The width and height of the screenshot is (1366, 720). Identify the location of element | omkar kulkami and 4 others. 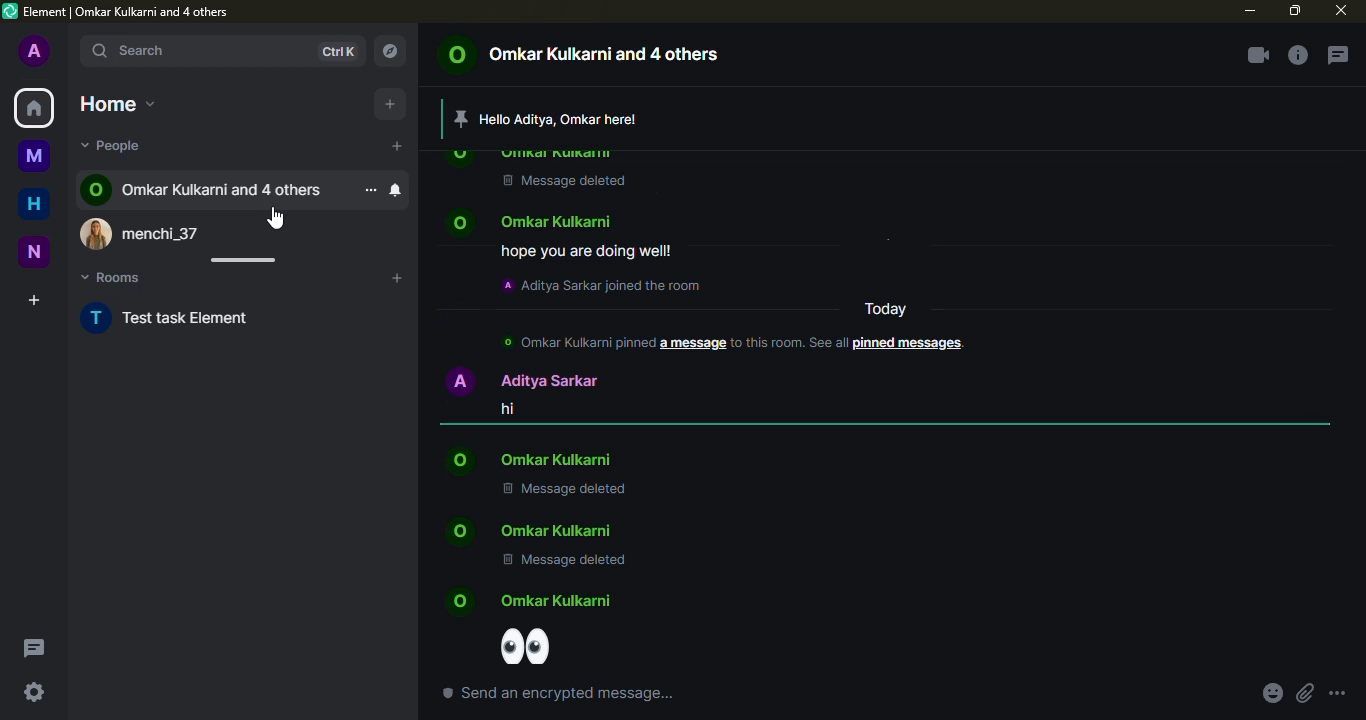
(127, 12).